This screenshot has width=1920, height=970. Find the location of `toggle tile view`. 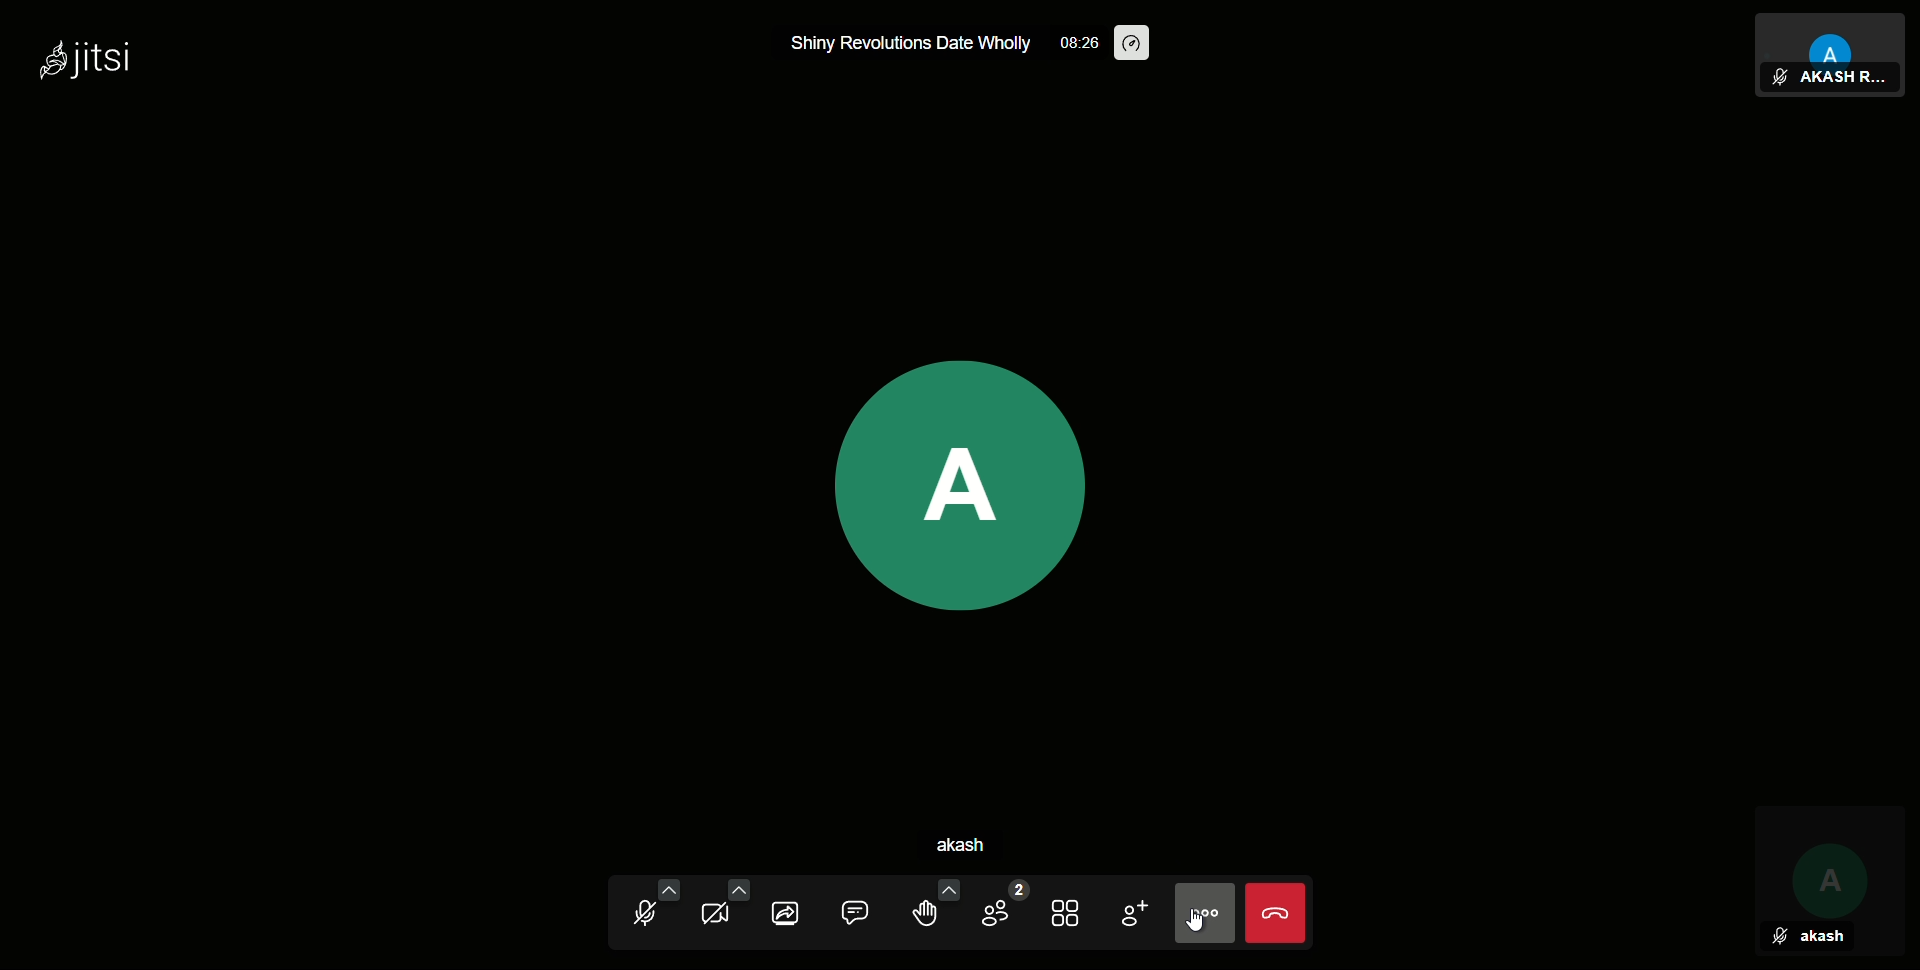

toggle tile view is located at coordinates (1069, 909).